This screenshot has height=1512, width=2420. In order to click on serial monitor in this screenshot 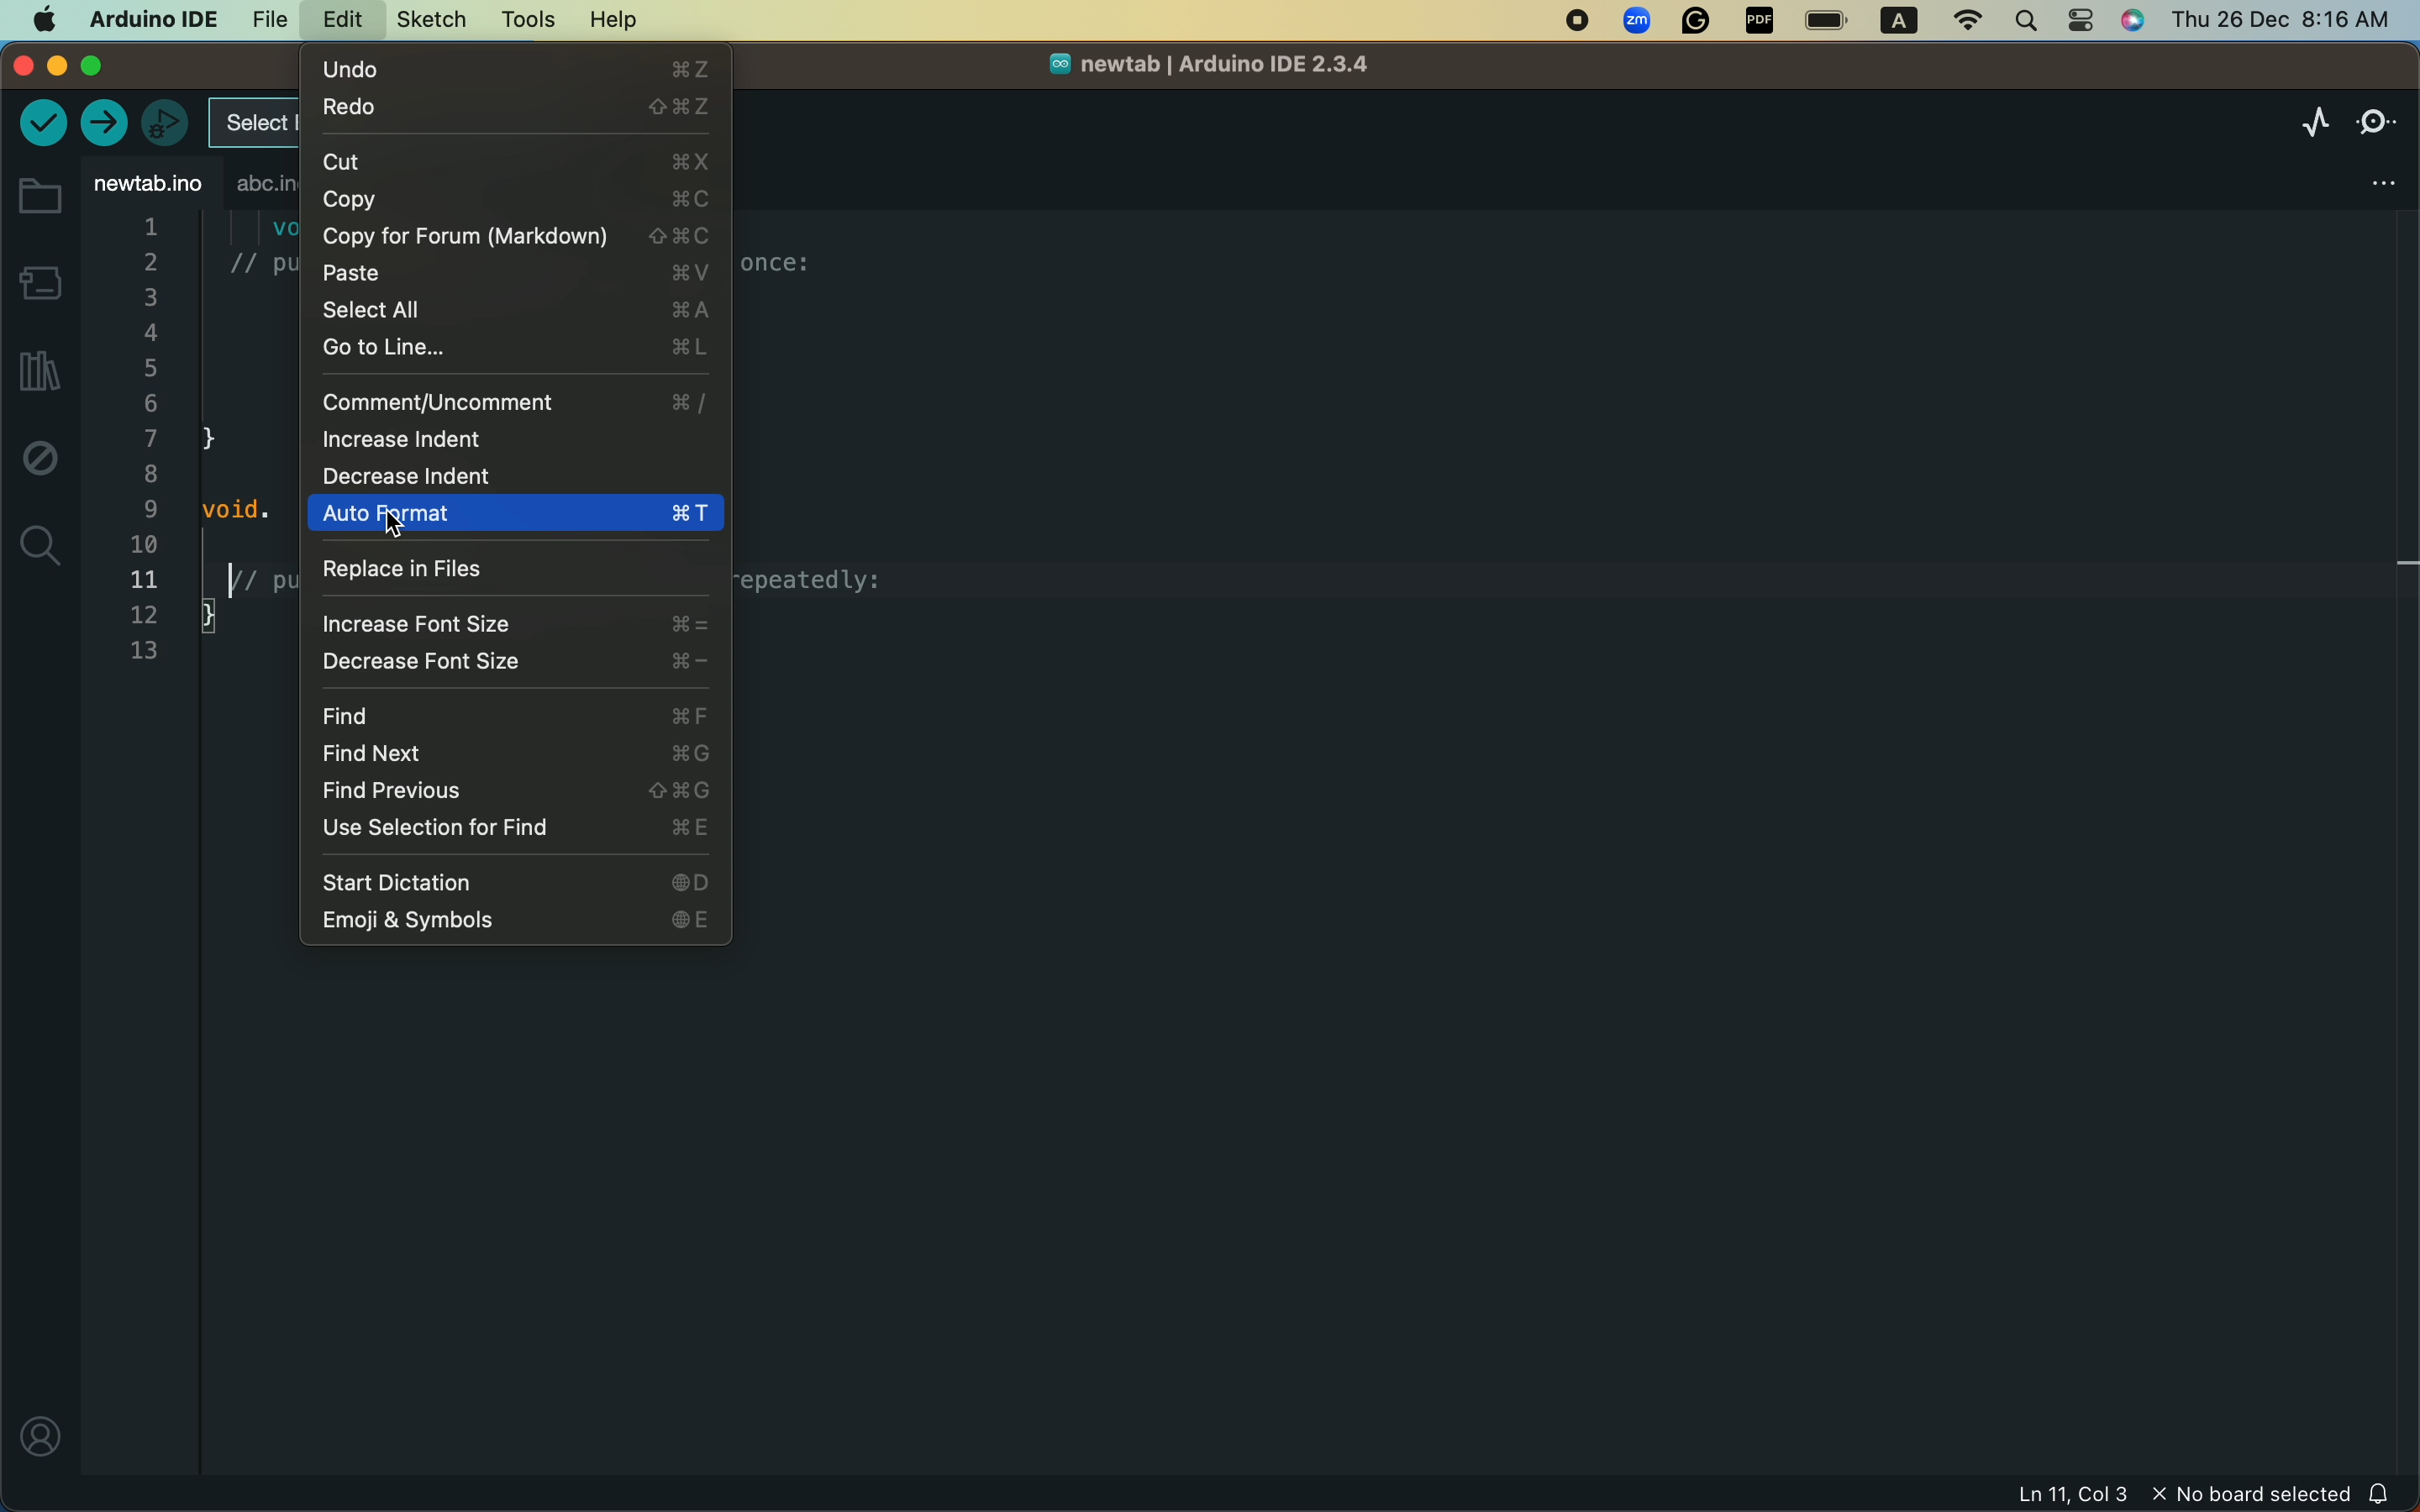, I will do `click(2377, 117)`.